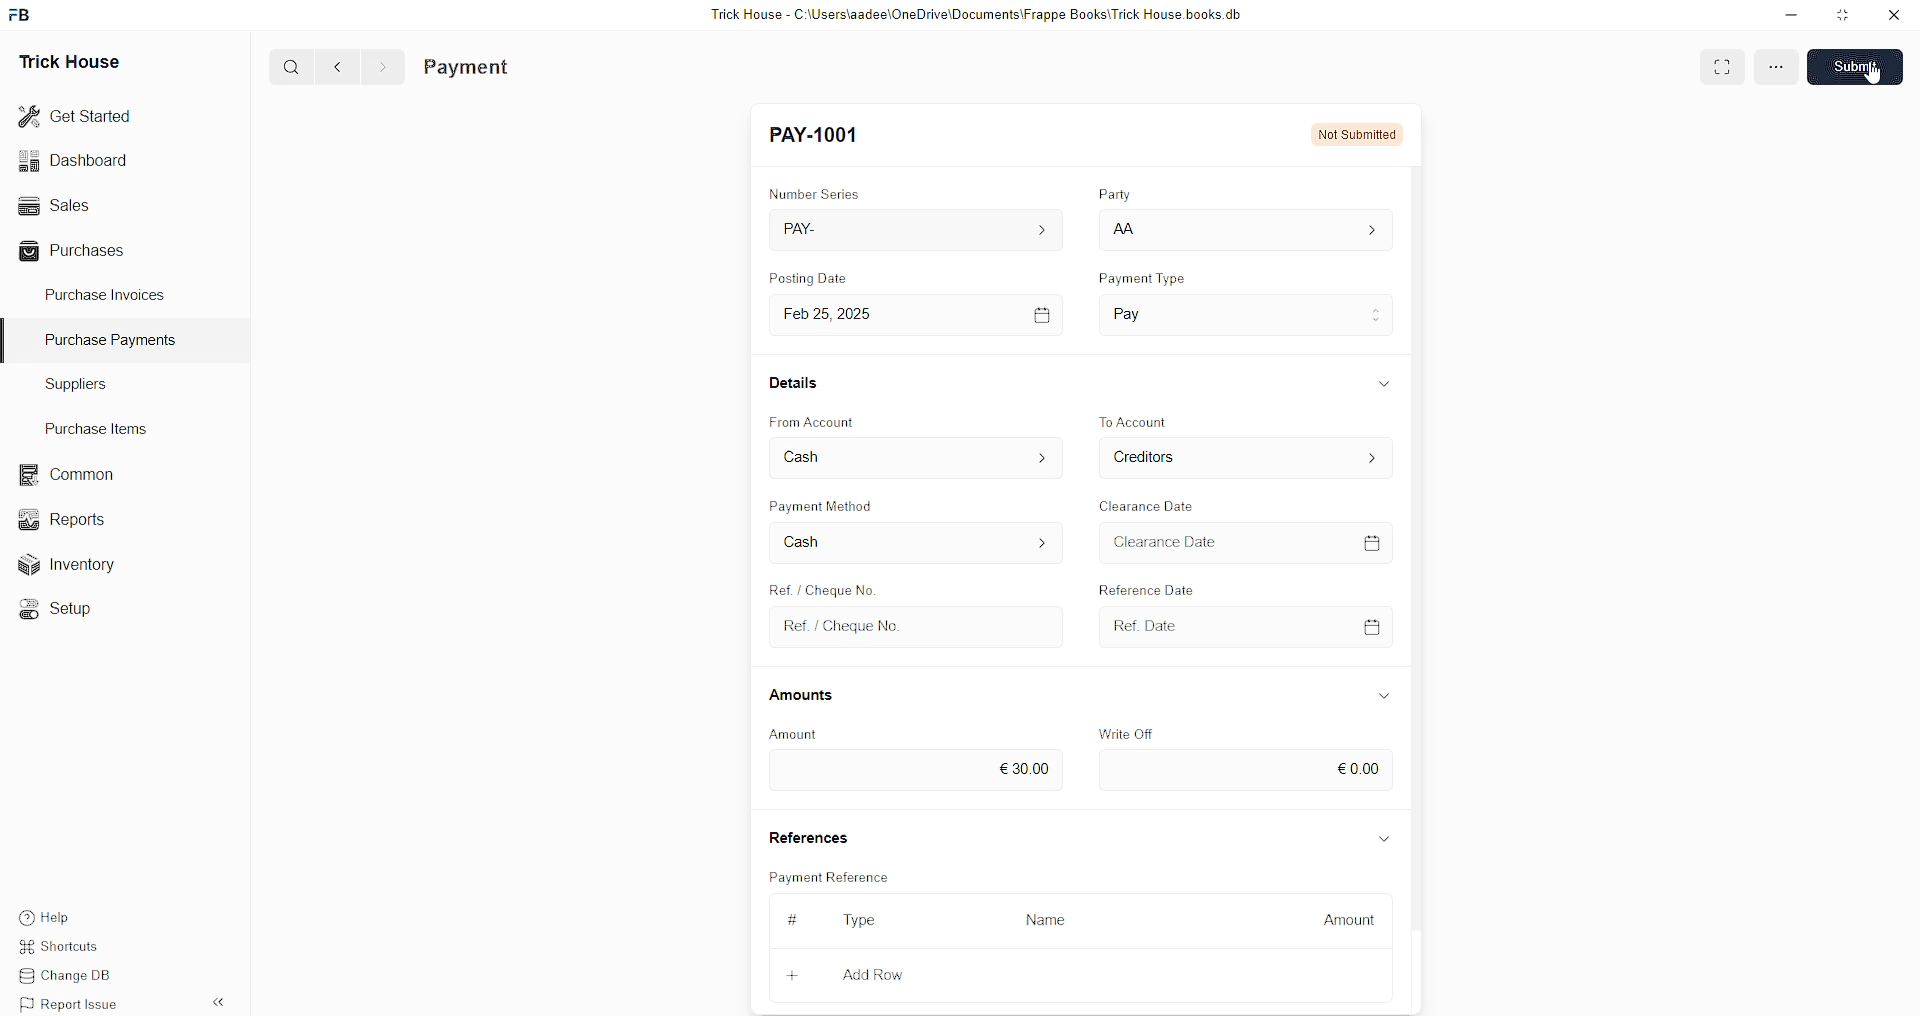 The image size is (1920, 1016). I want to click on Amount, so click(1347, 918).